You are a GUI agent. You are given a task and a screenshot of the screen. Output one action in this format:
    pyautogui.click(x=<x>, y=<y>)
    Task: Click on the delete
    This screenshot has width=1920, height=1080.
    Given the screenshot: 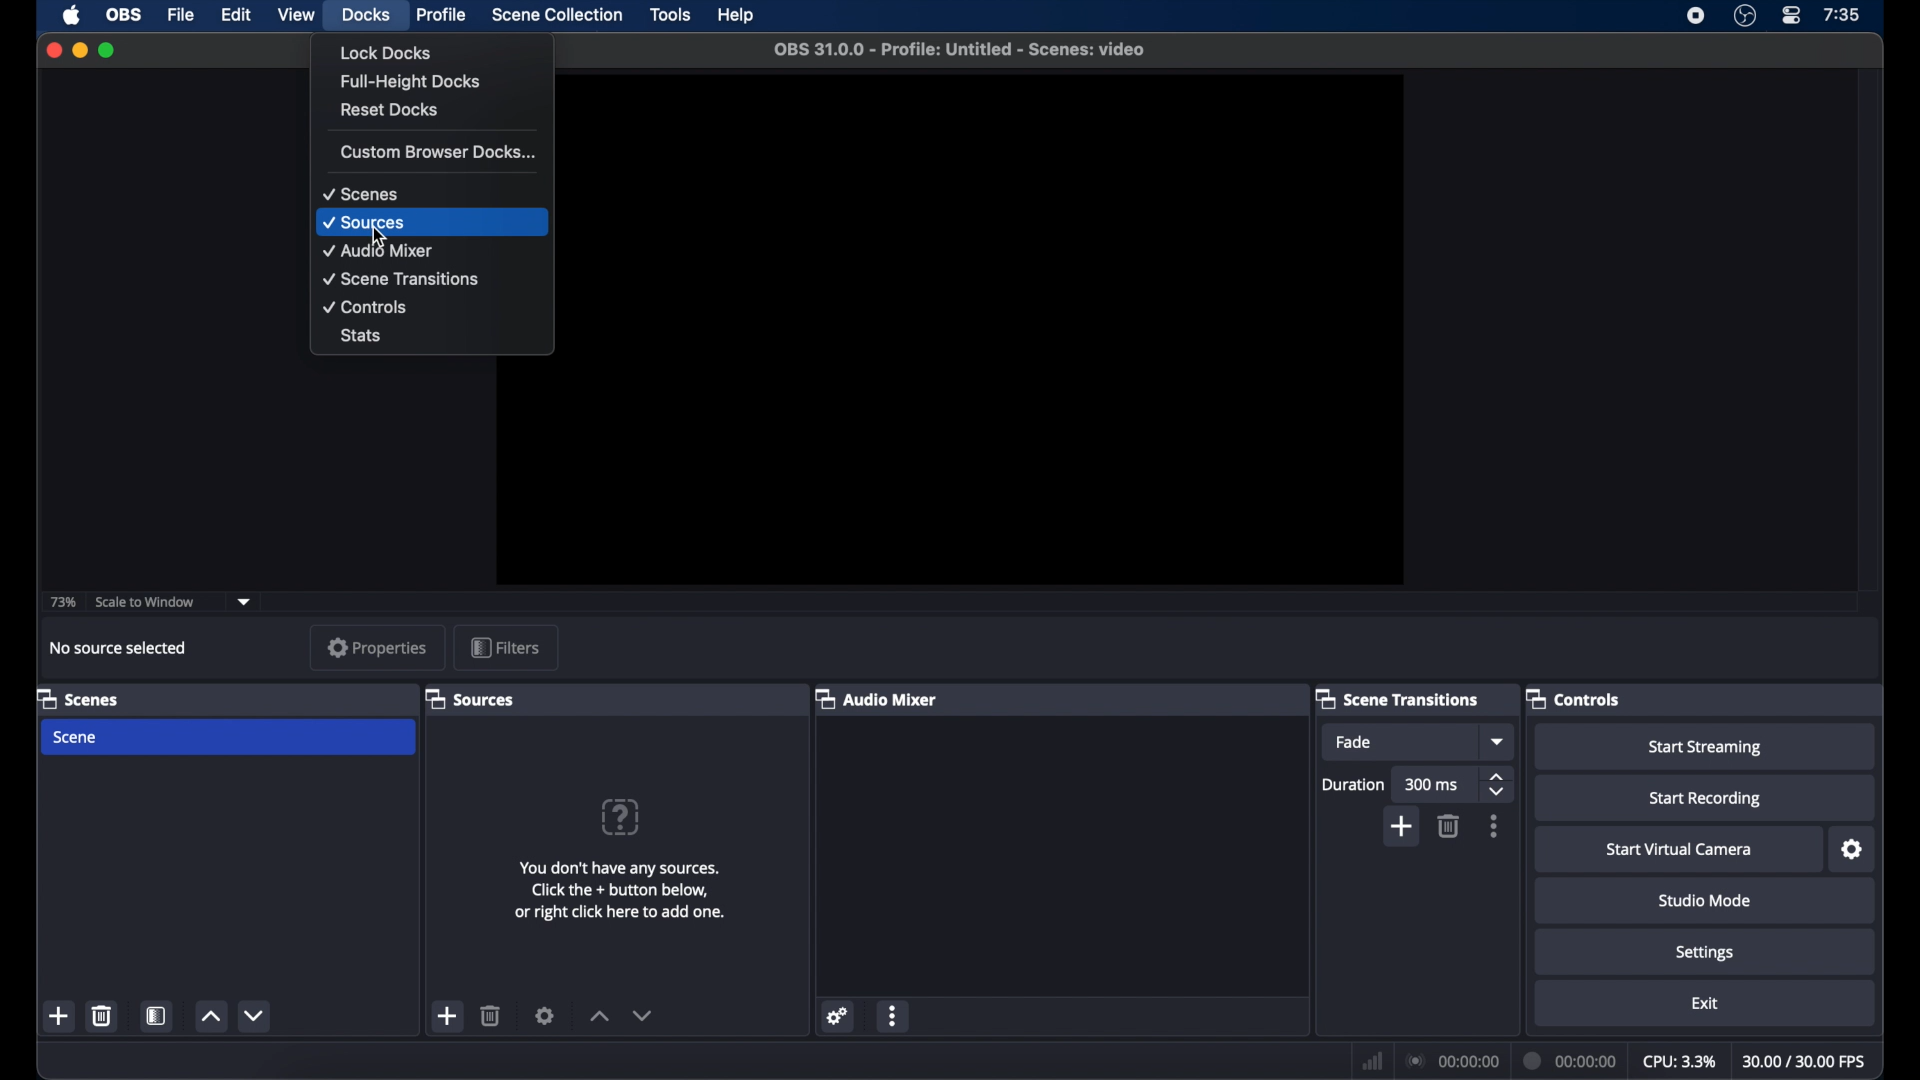 What is the action you would take?
    pyautogui.click(x=491, y=1015)
    